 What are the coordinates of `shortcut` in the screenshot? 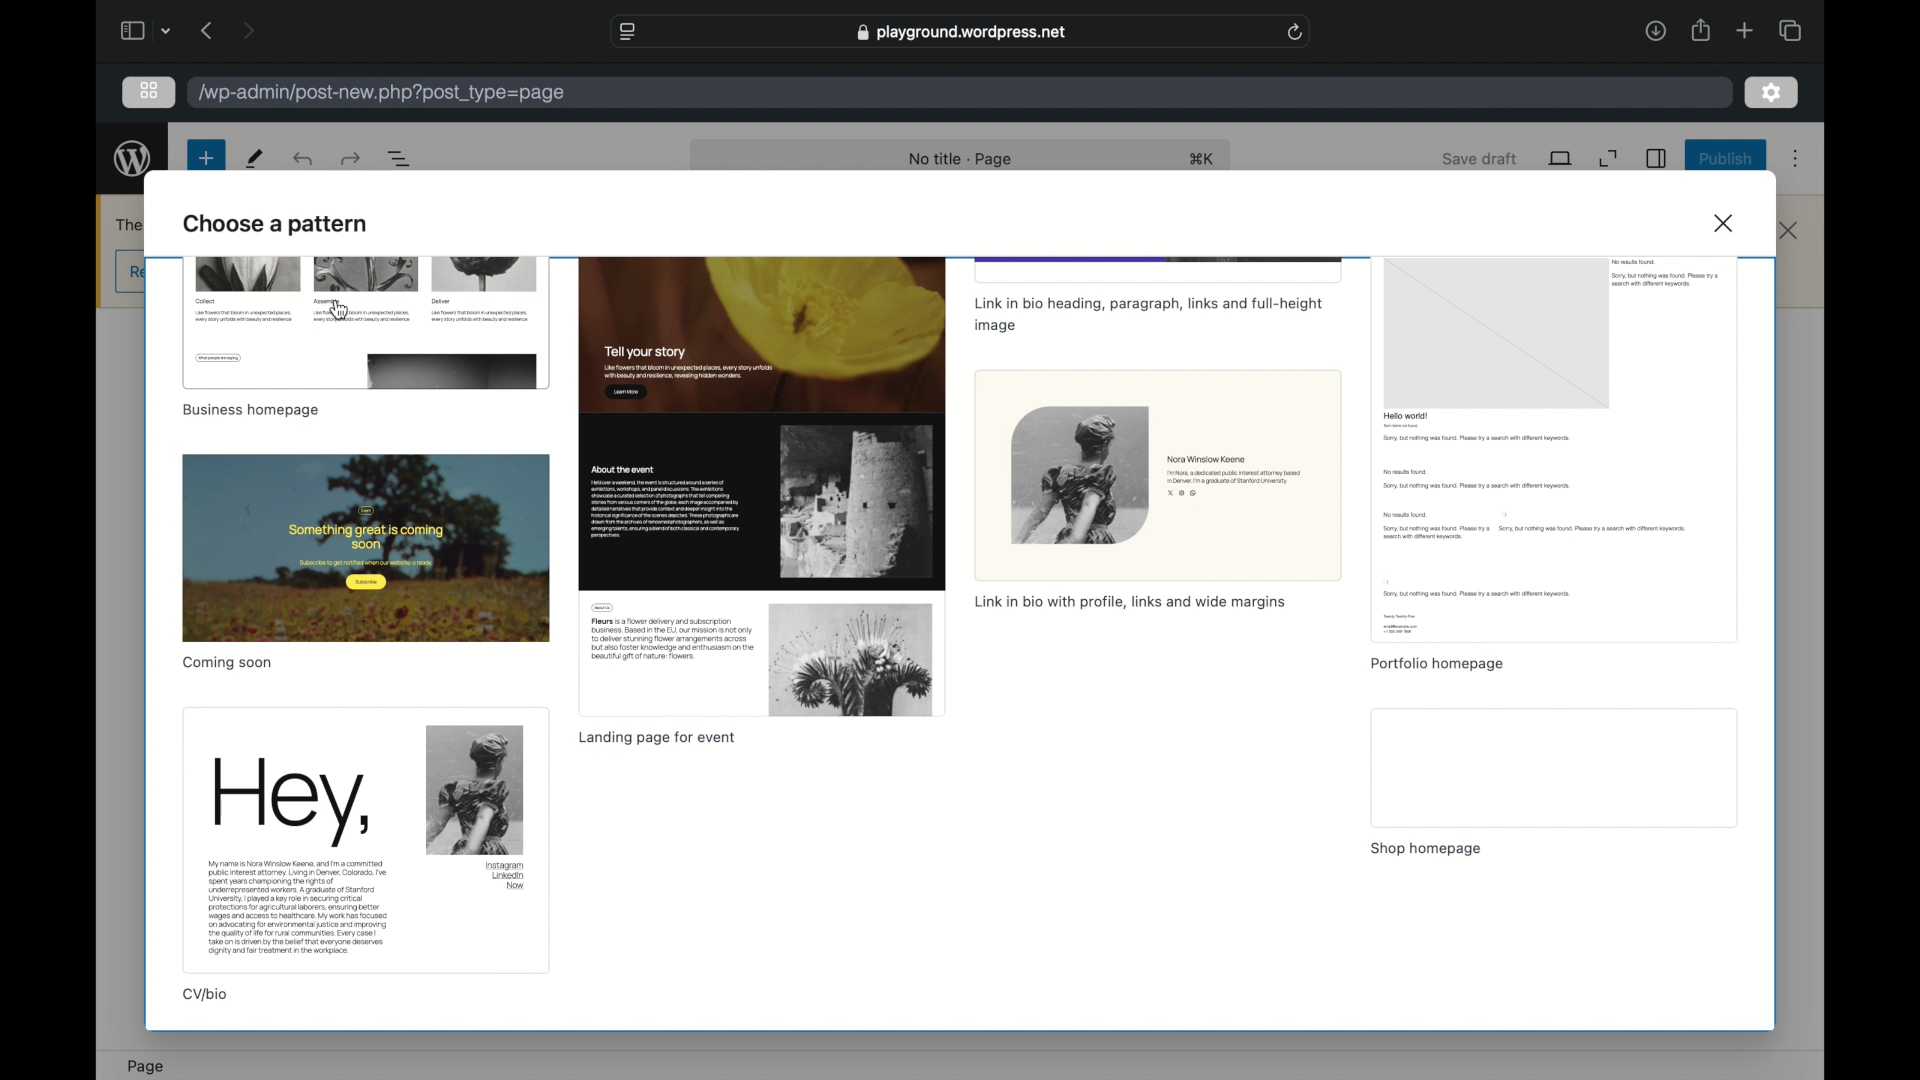 It's located at (1202, 160).